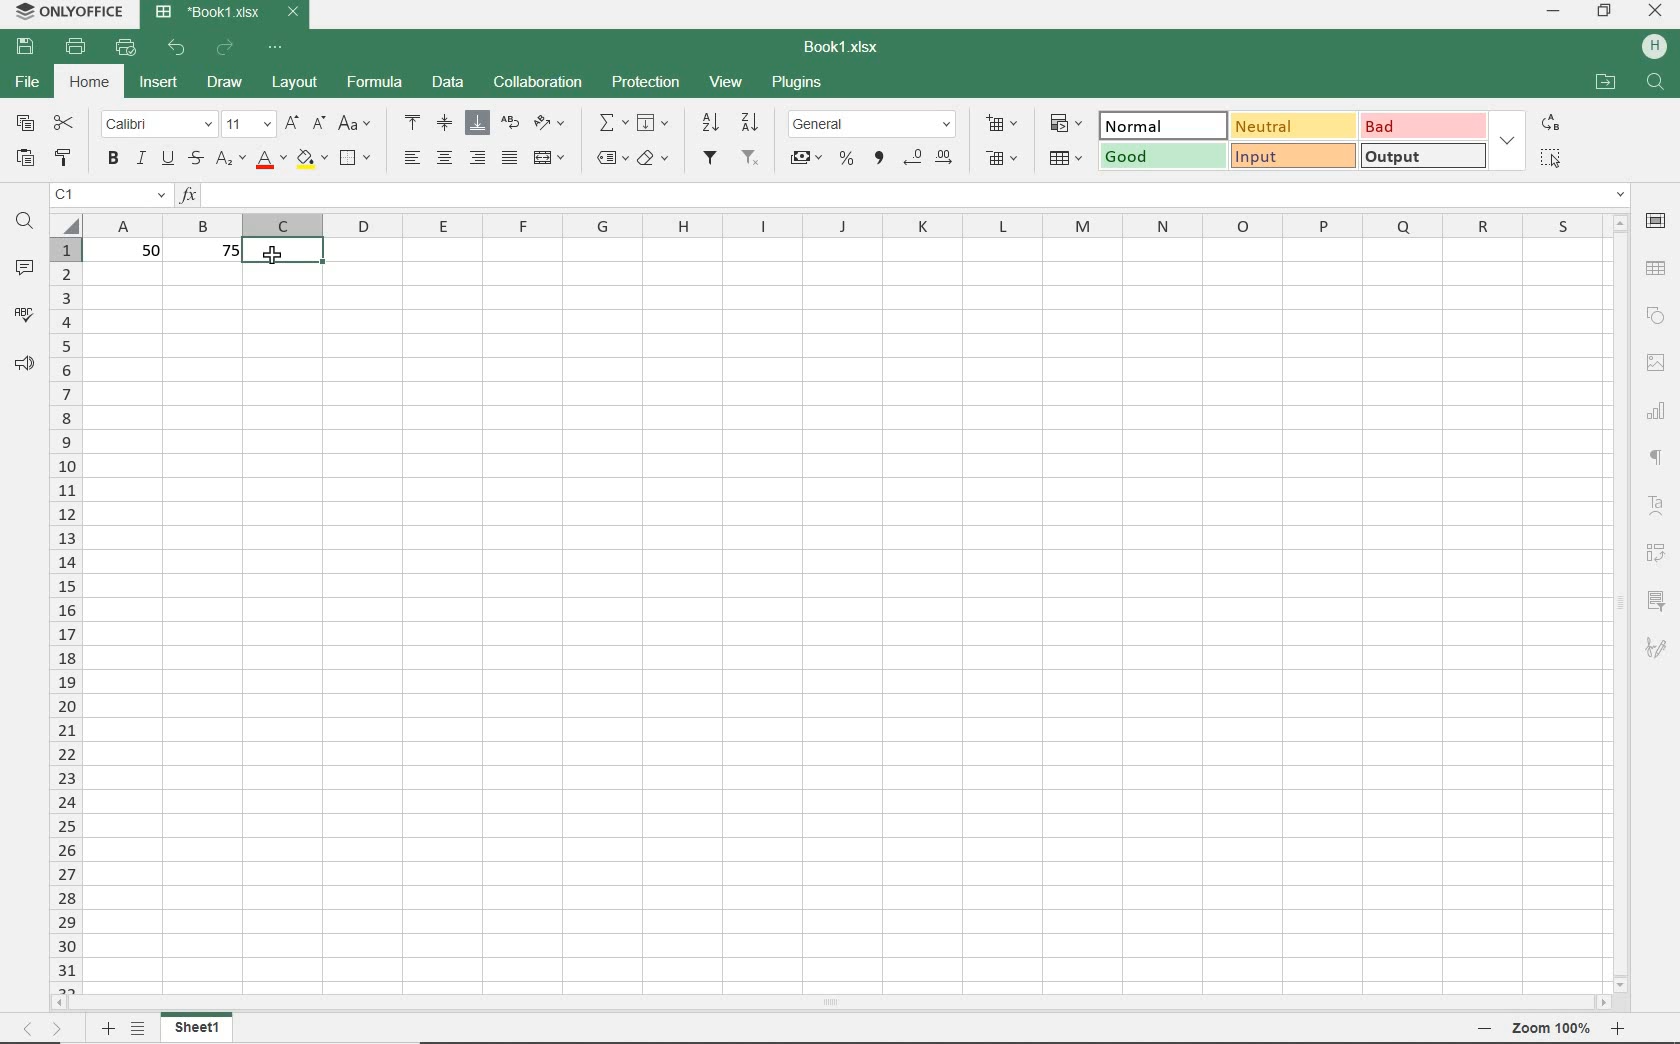 The width and height of the screenshot is (1680, 1044). What do you see at coordinates (554, 126) in the screenshot?
I see `orientation` at bounding box center [554, 126].